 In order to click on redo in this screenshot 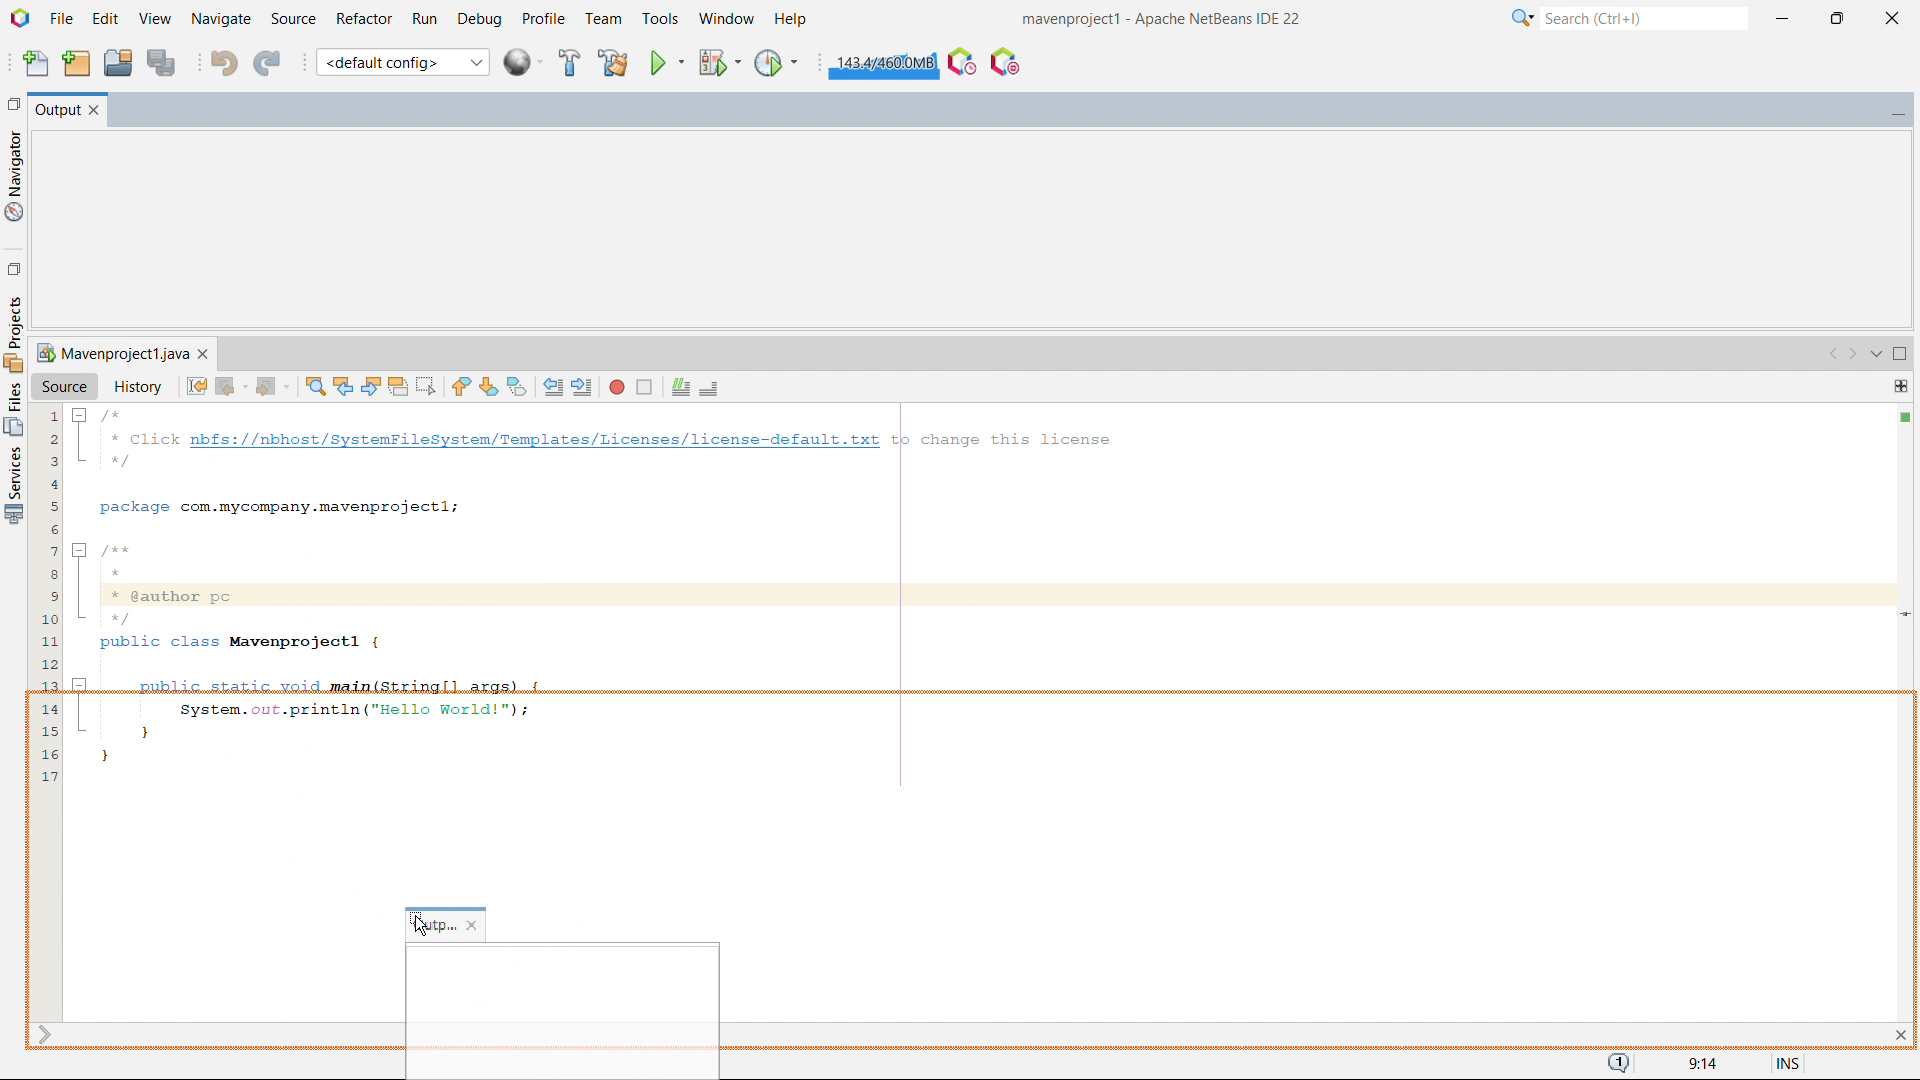, I will do `click(268, 60)`.